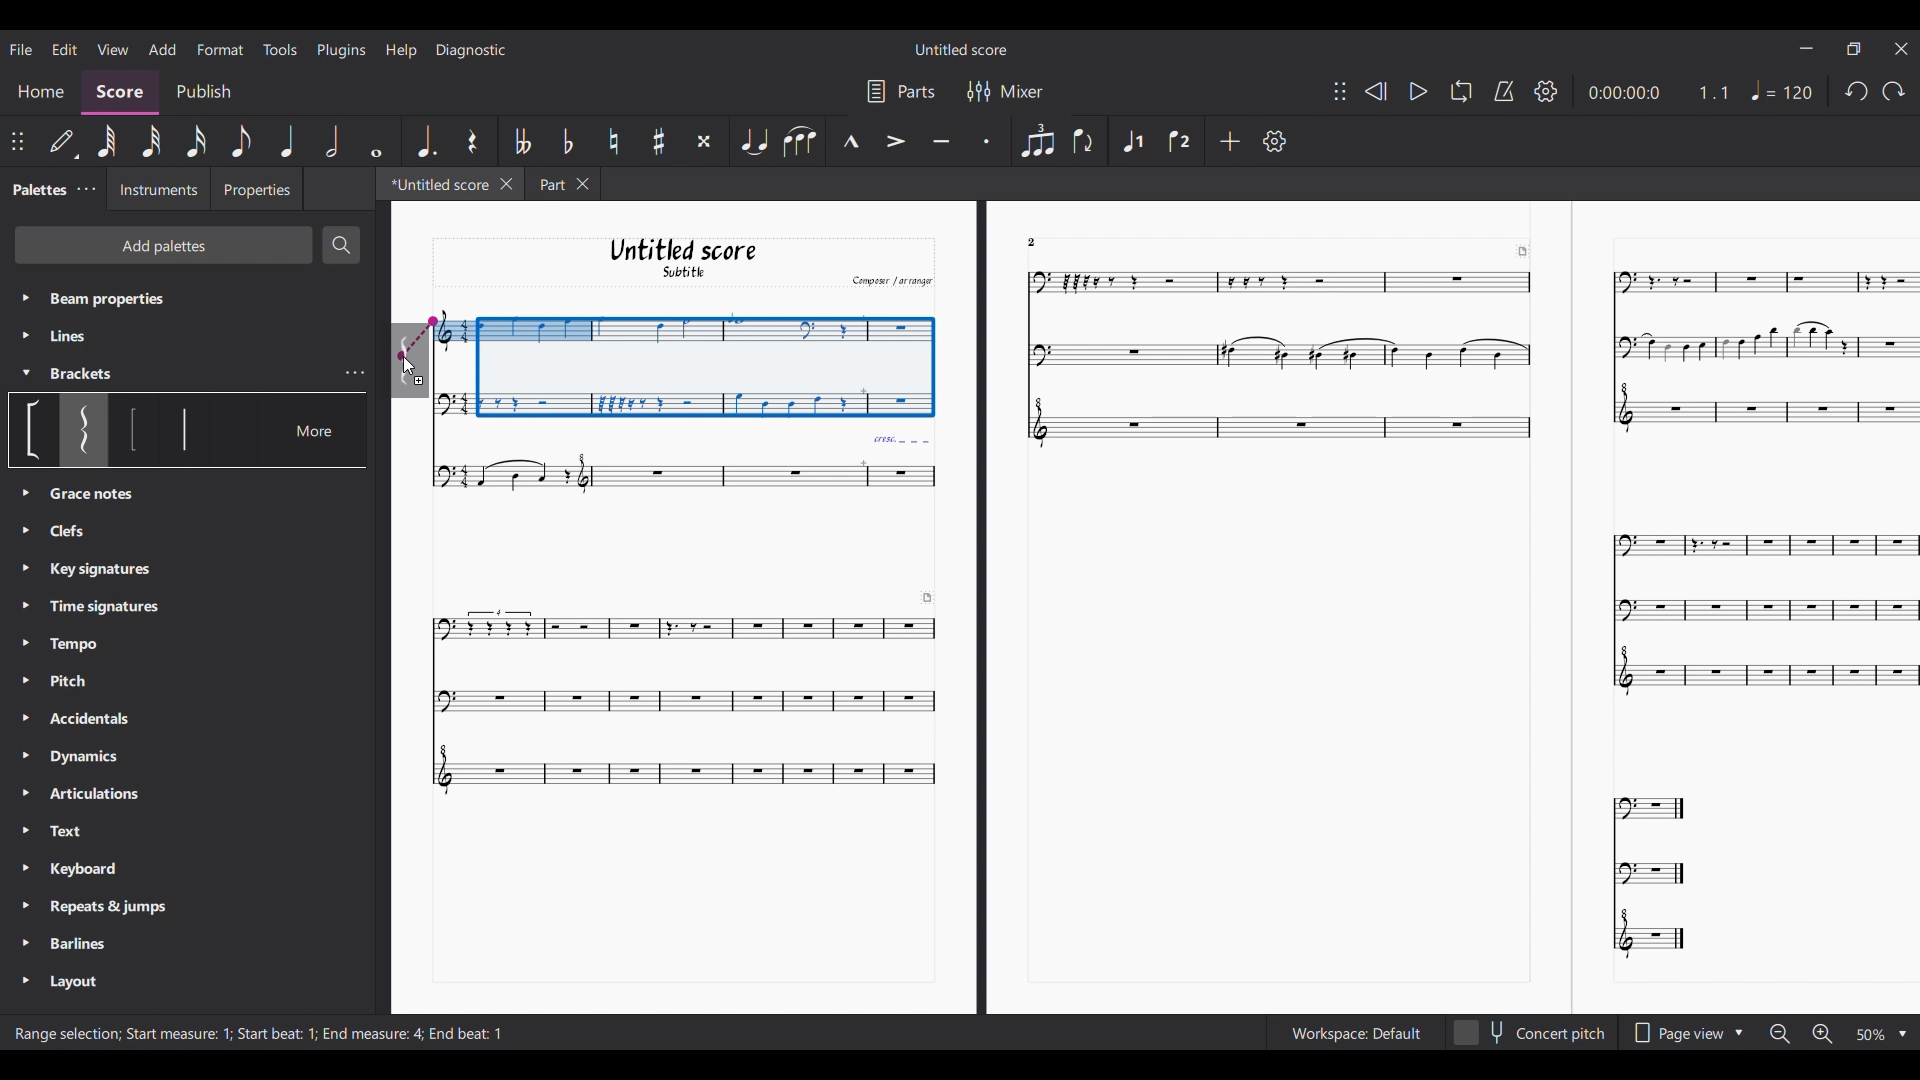  Describe the element at coordinates (24, 834) in the screenshot. I see `` at that location.